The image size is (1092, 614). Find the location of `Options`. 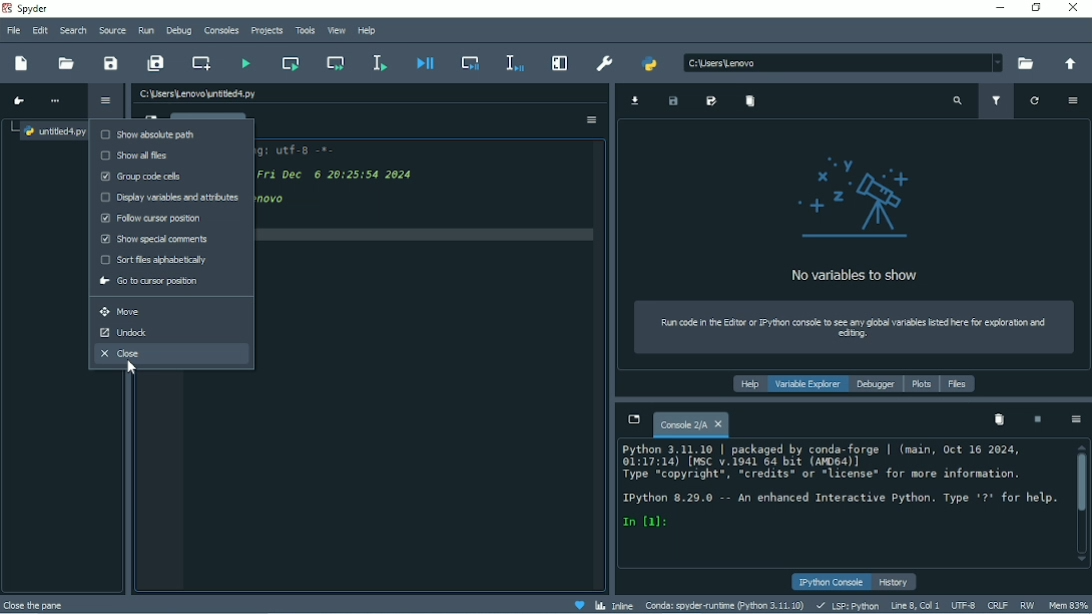

Options is located at coordinates (592, 120).